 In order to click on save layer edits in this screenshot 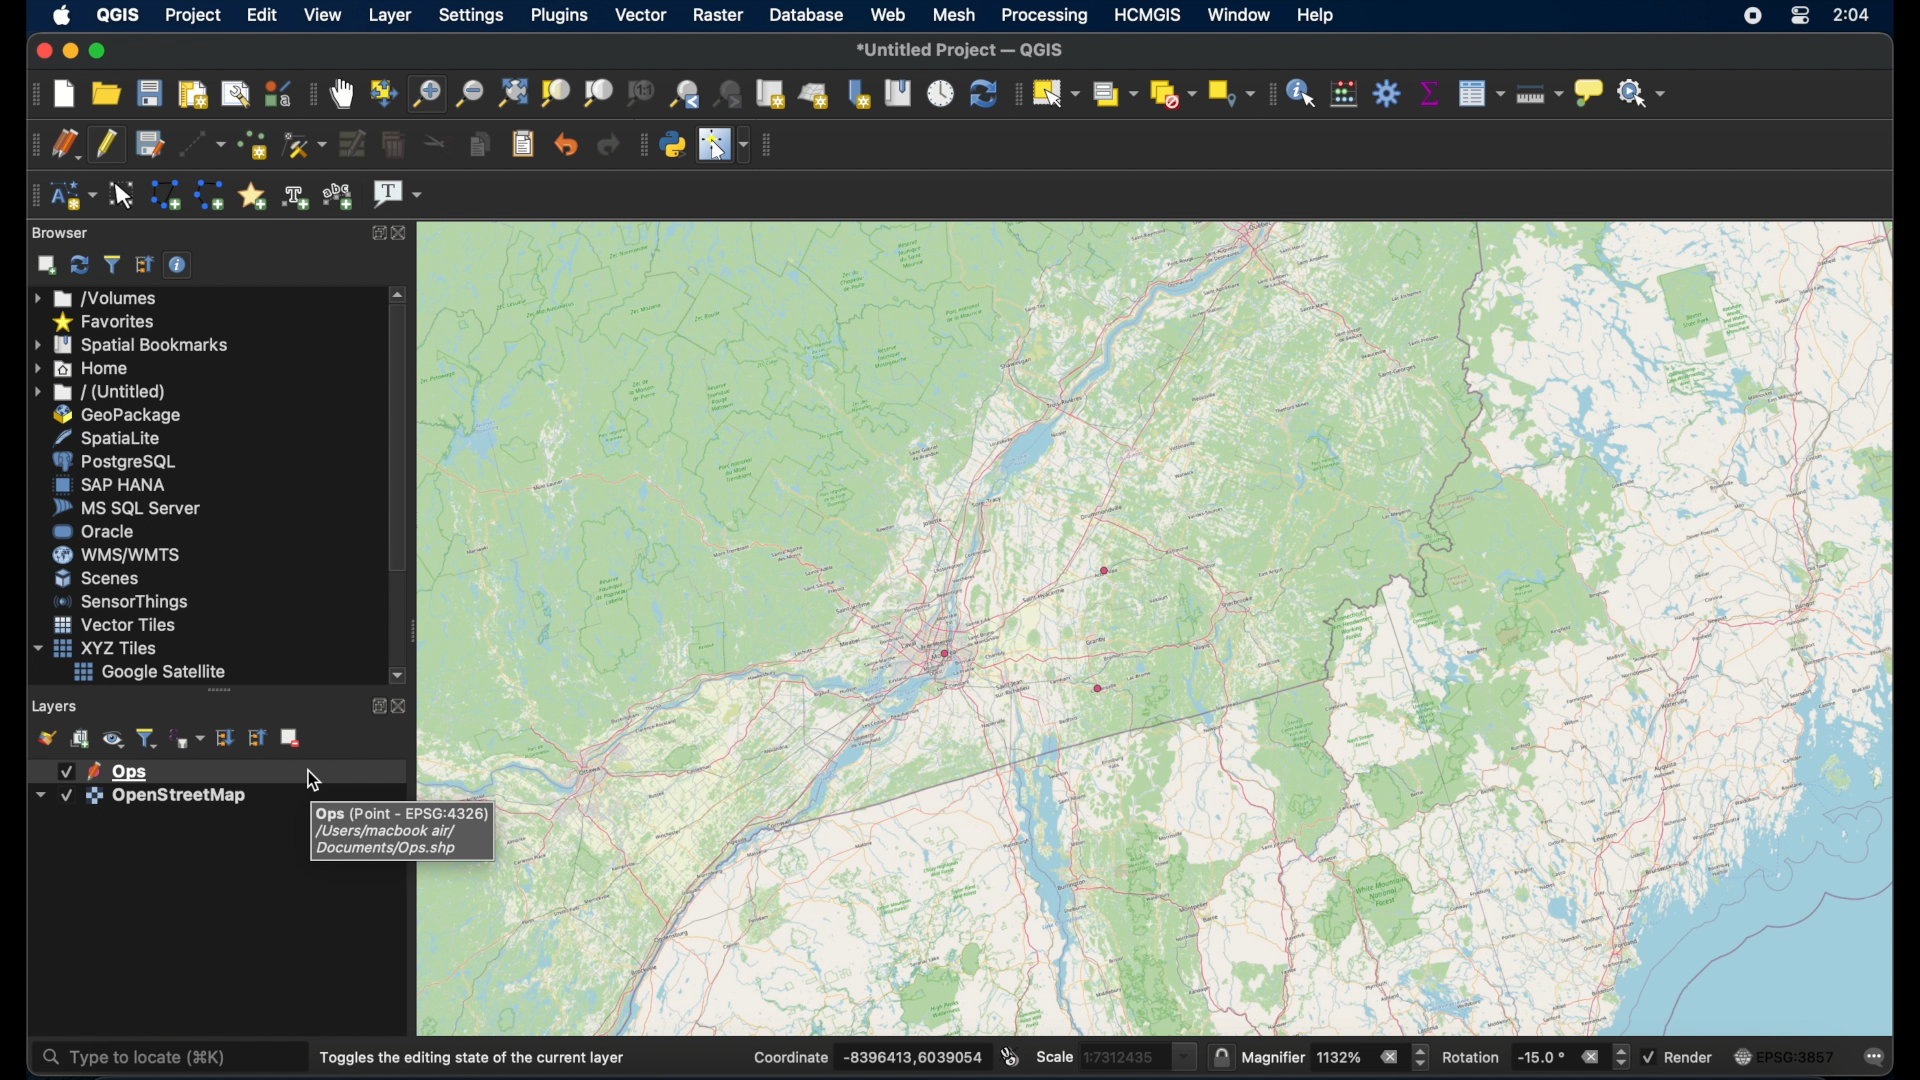, I will do `click(148, 145)`.